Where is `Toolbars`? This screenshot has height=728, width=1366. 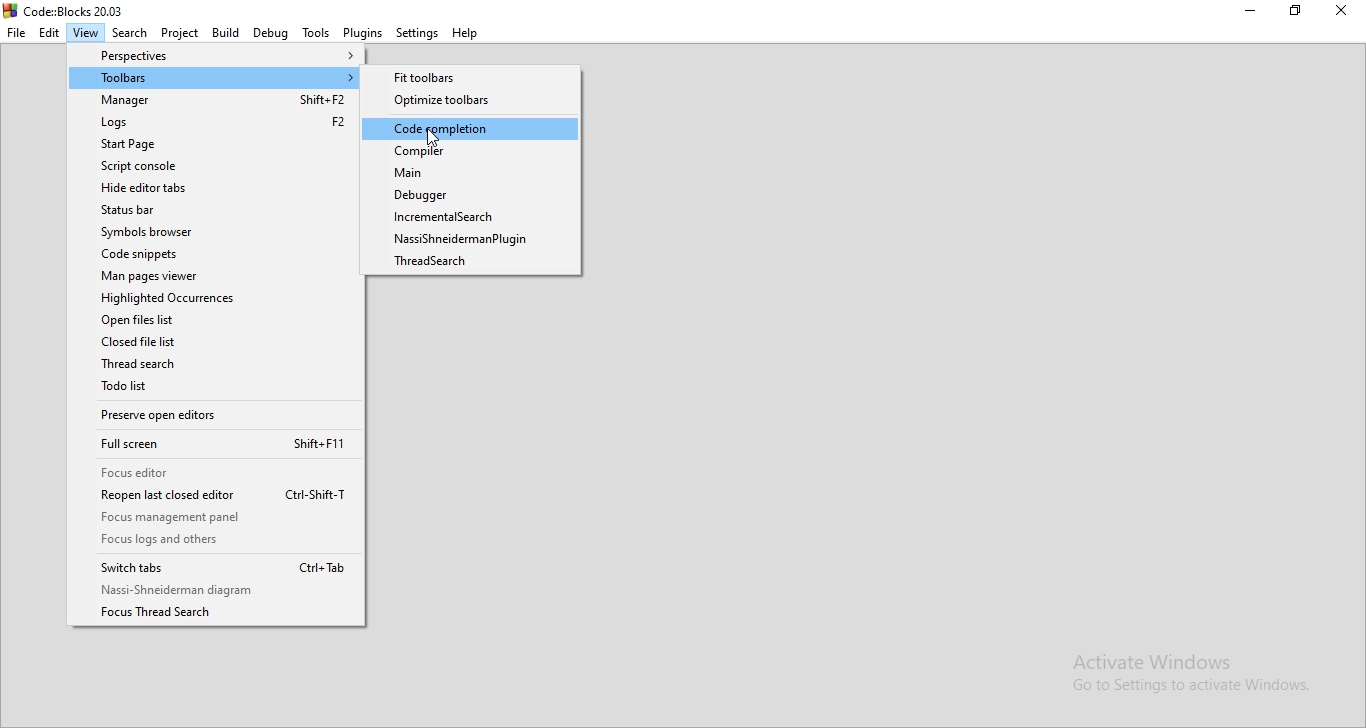 Toolbars is located at coordinates (216, 78).